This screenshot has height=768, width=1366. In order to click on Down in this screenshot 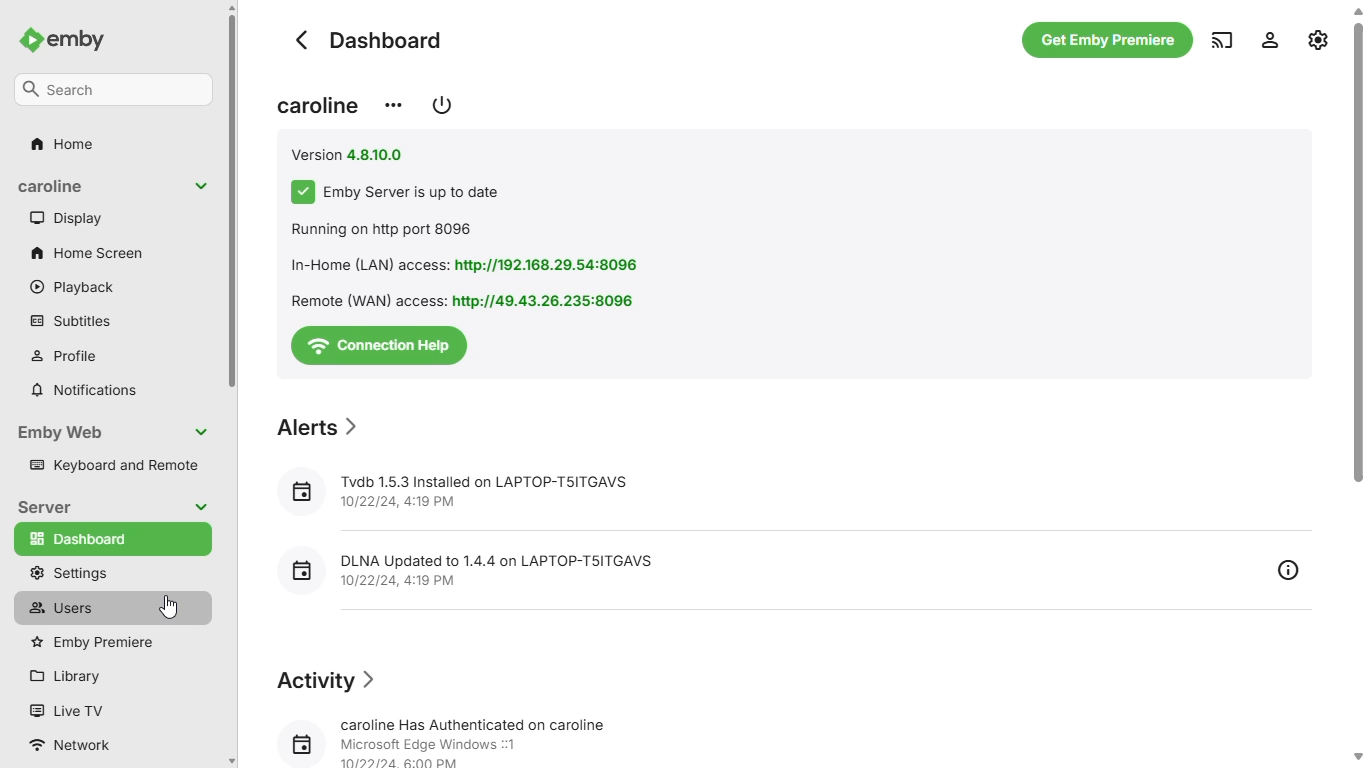, I will do `click(232, 759)`.